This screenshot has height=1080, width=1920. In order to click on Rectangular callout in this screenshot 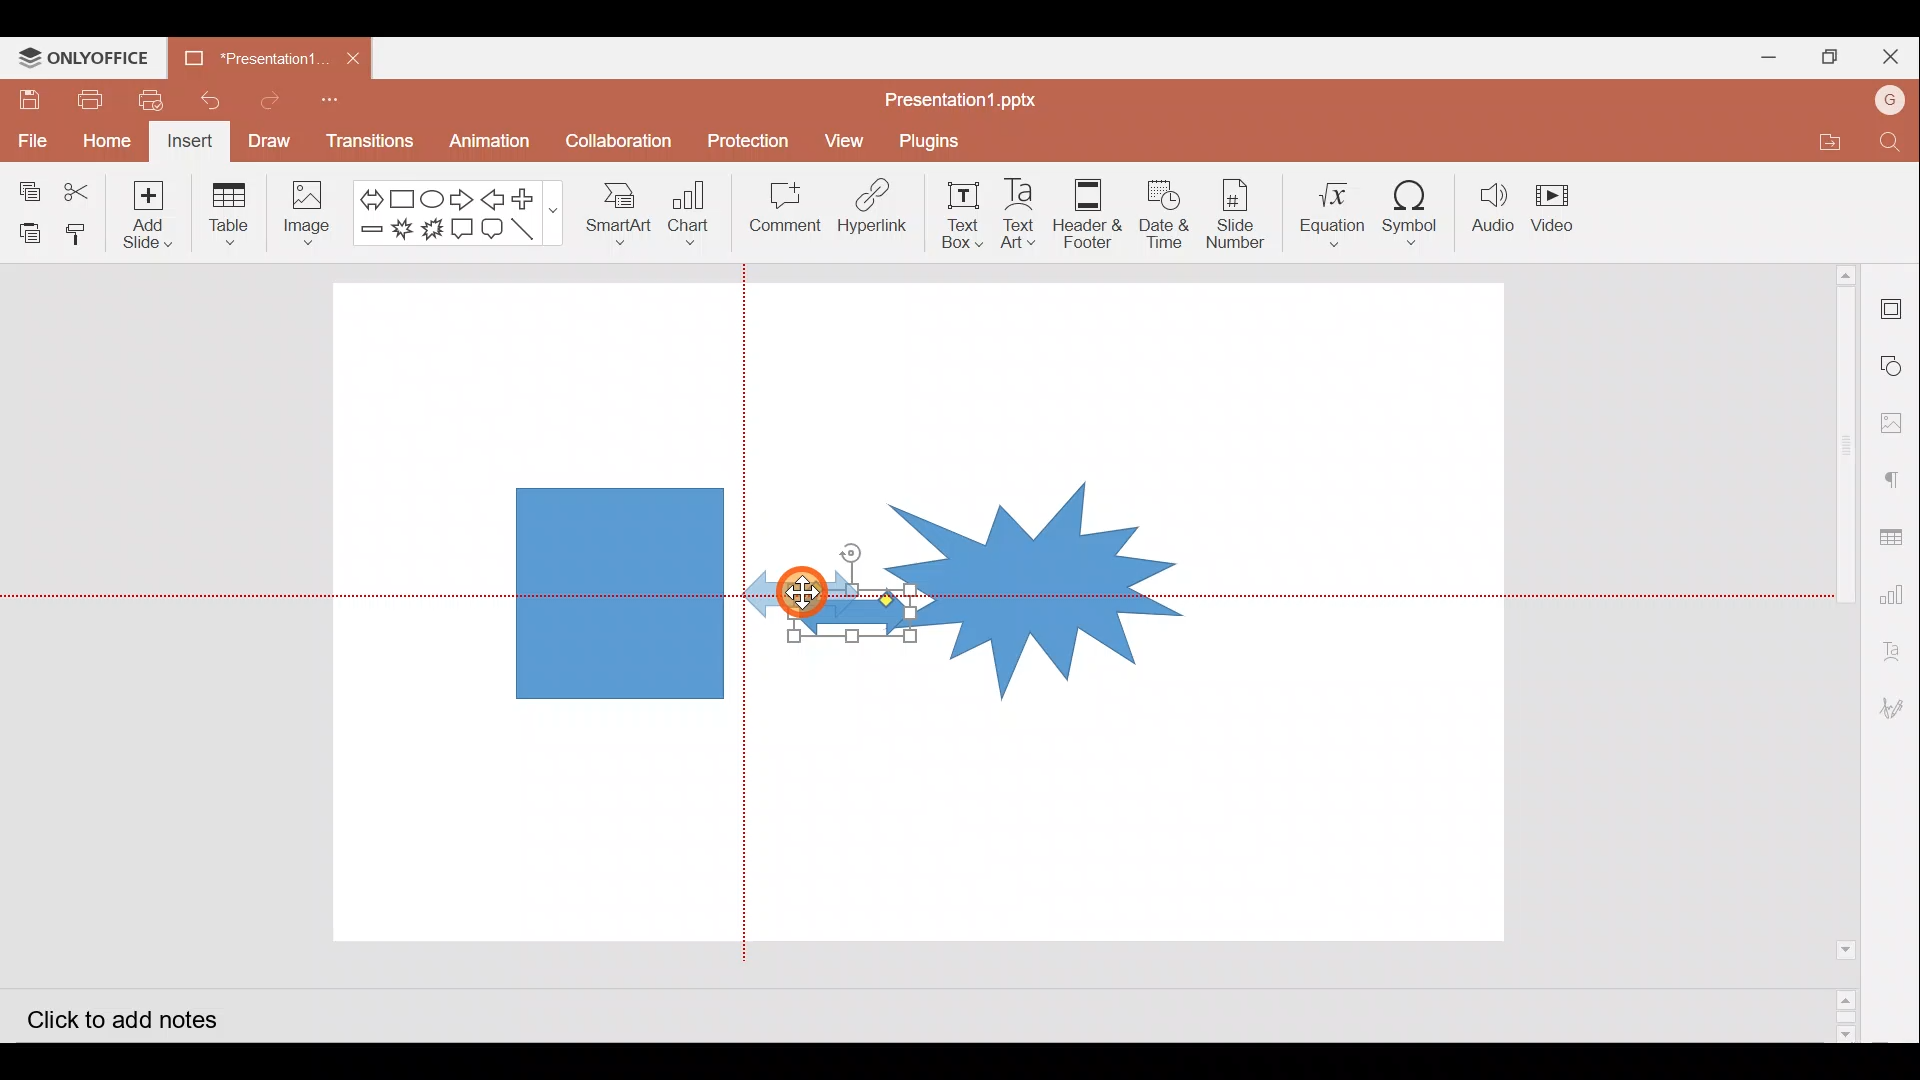, I will do `click(466, 228)`.